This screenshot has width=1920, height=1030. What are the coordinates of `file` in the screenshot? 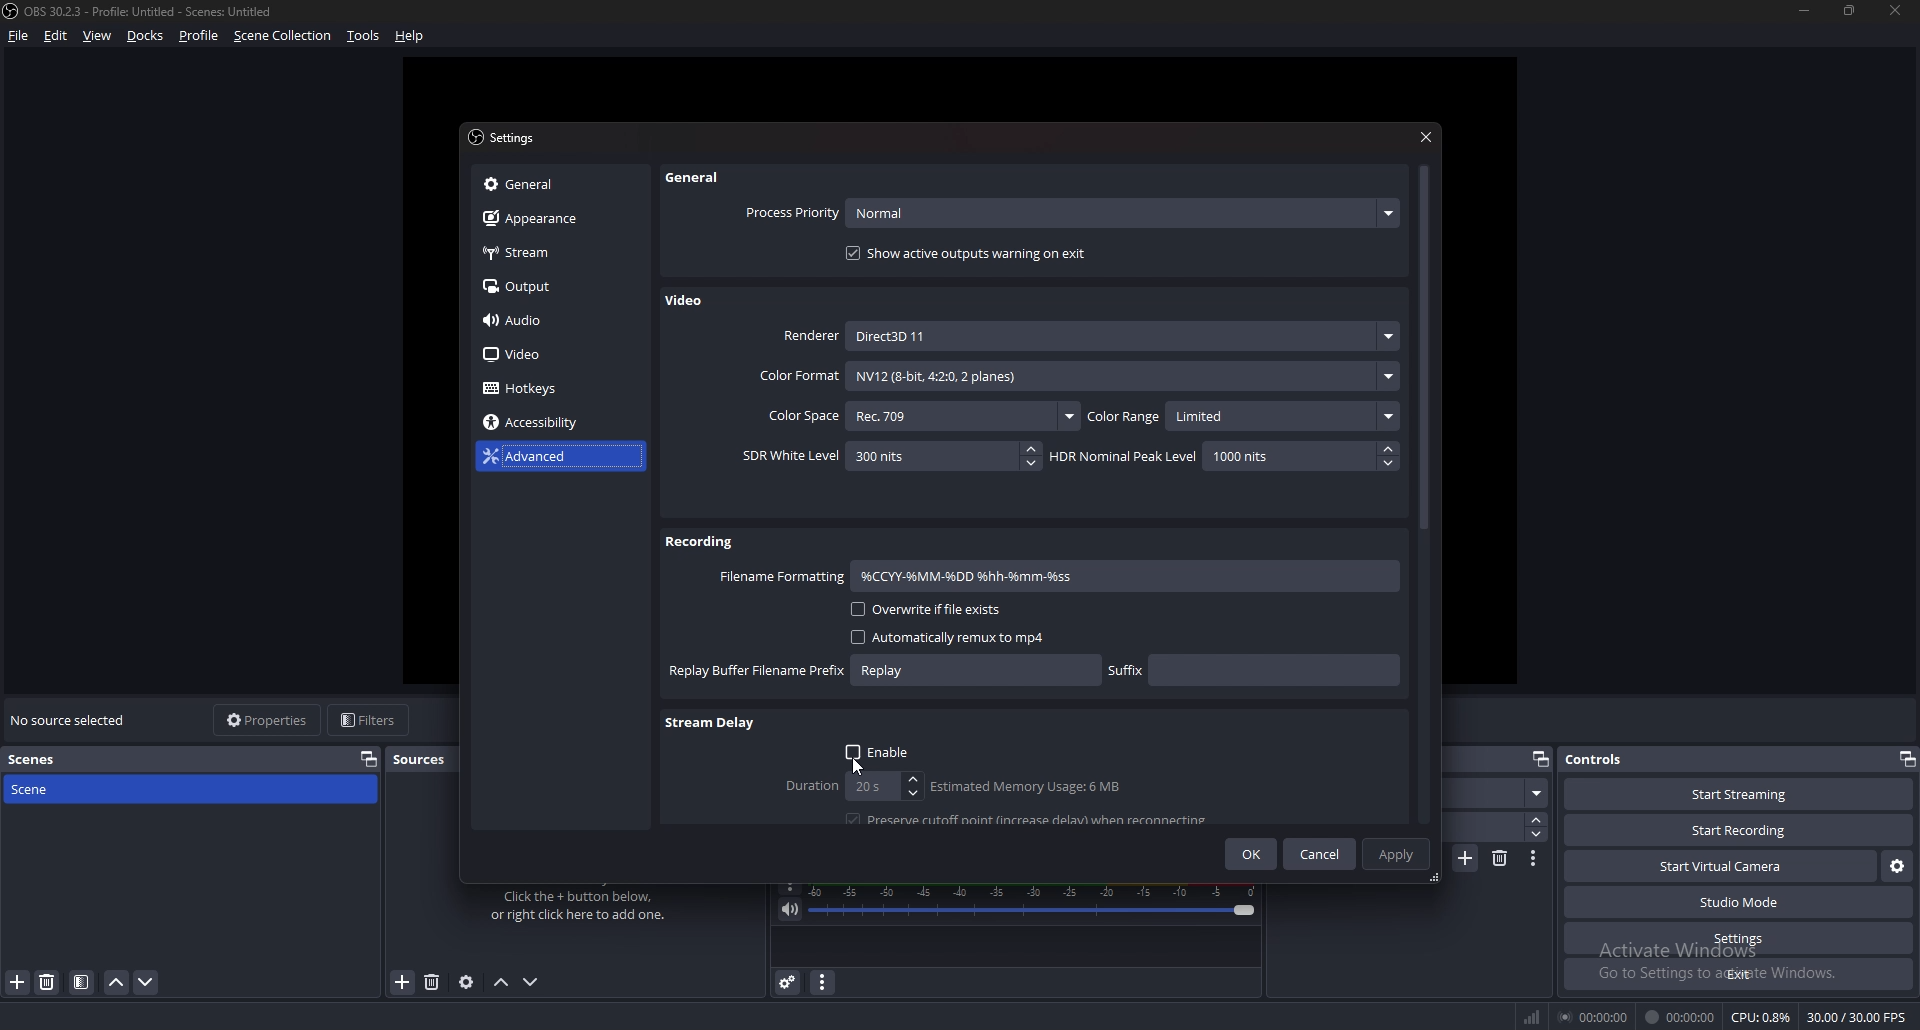 It's located at (22, 36).